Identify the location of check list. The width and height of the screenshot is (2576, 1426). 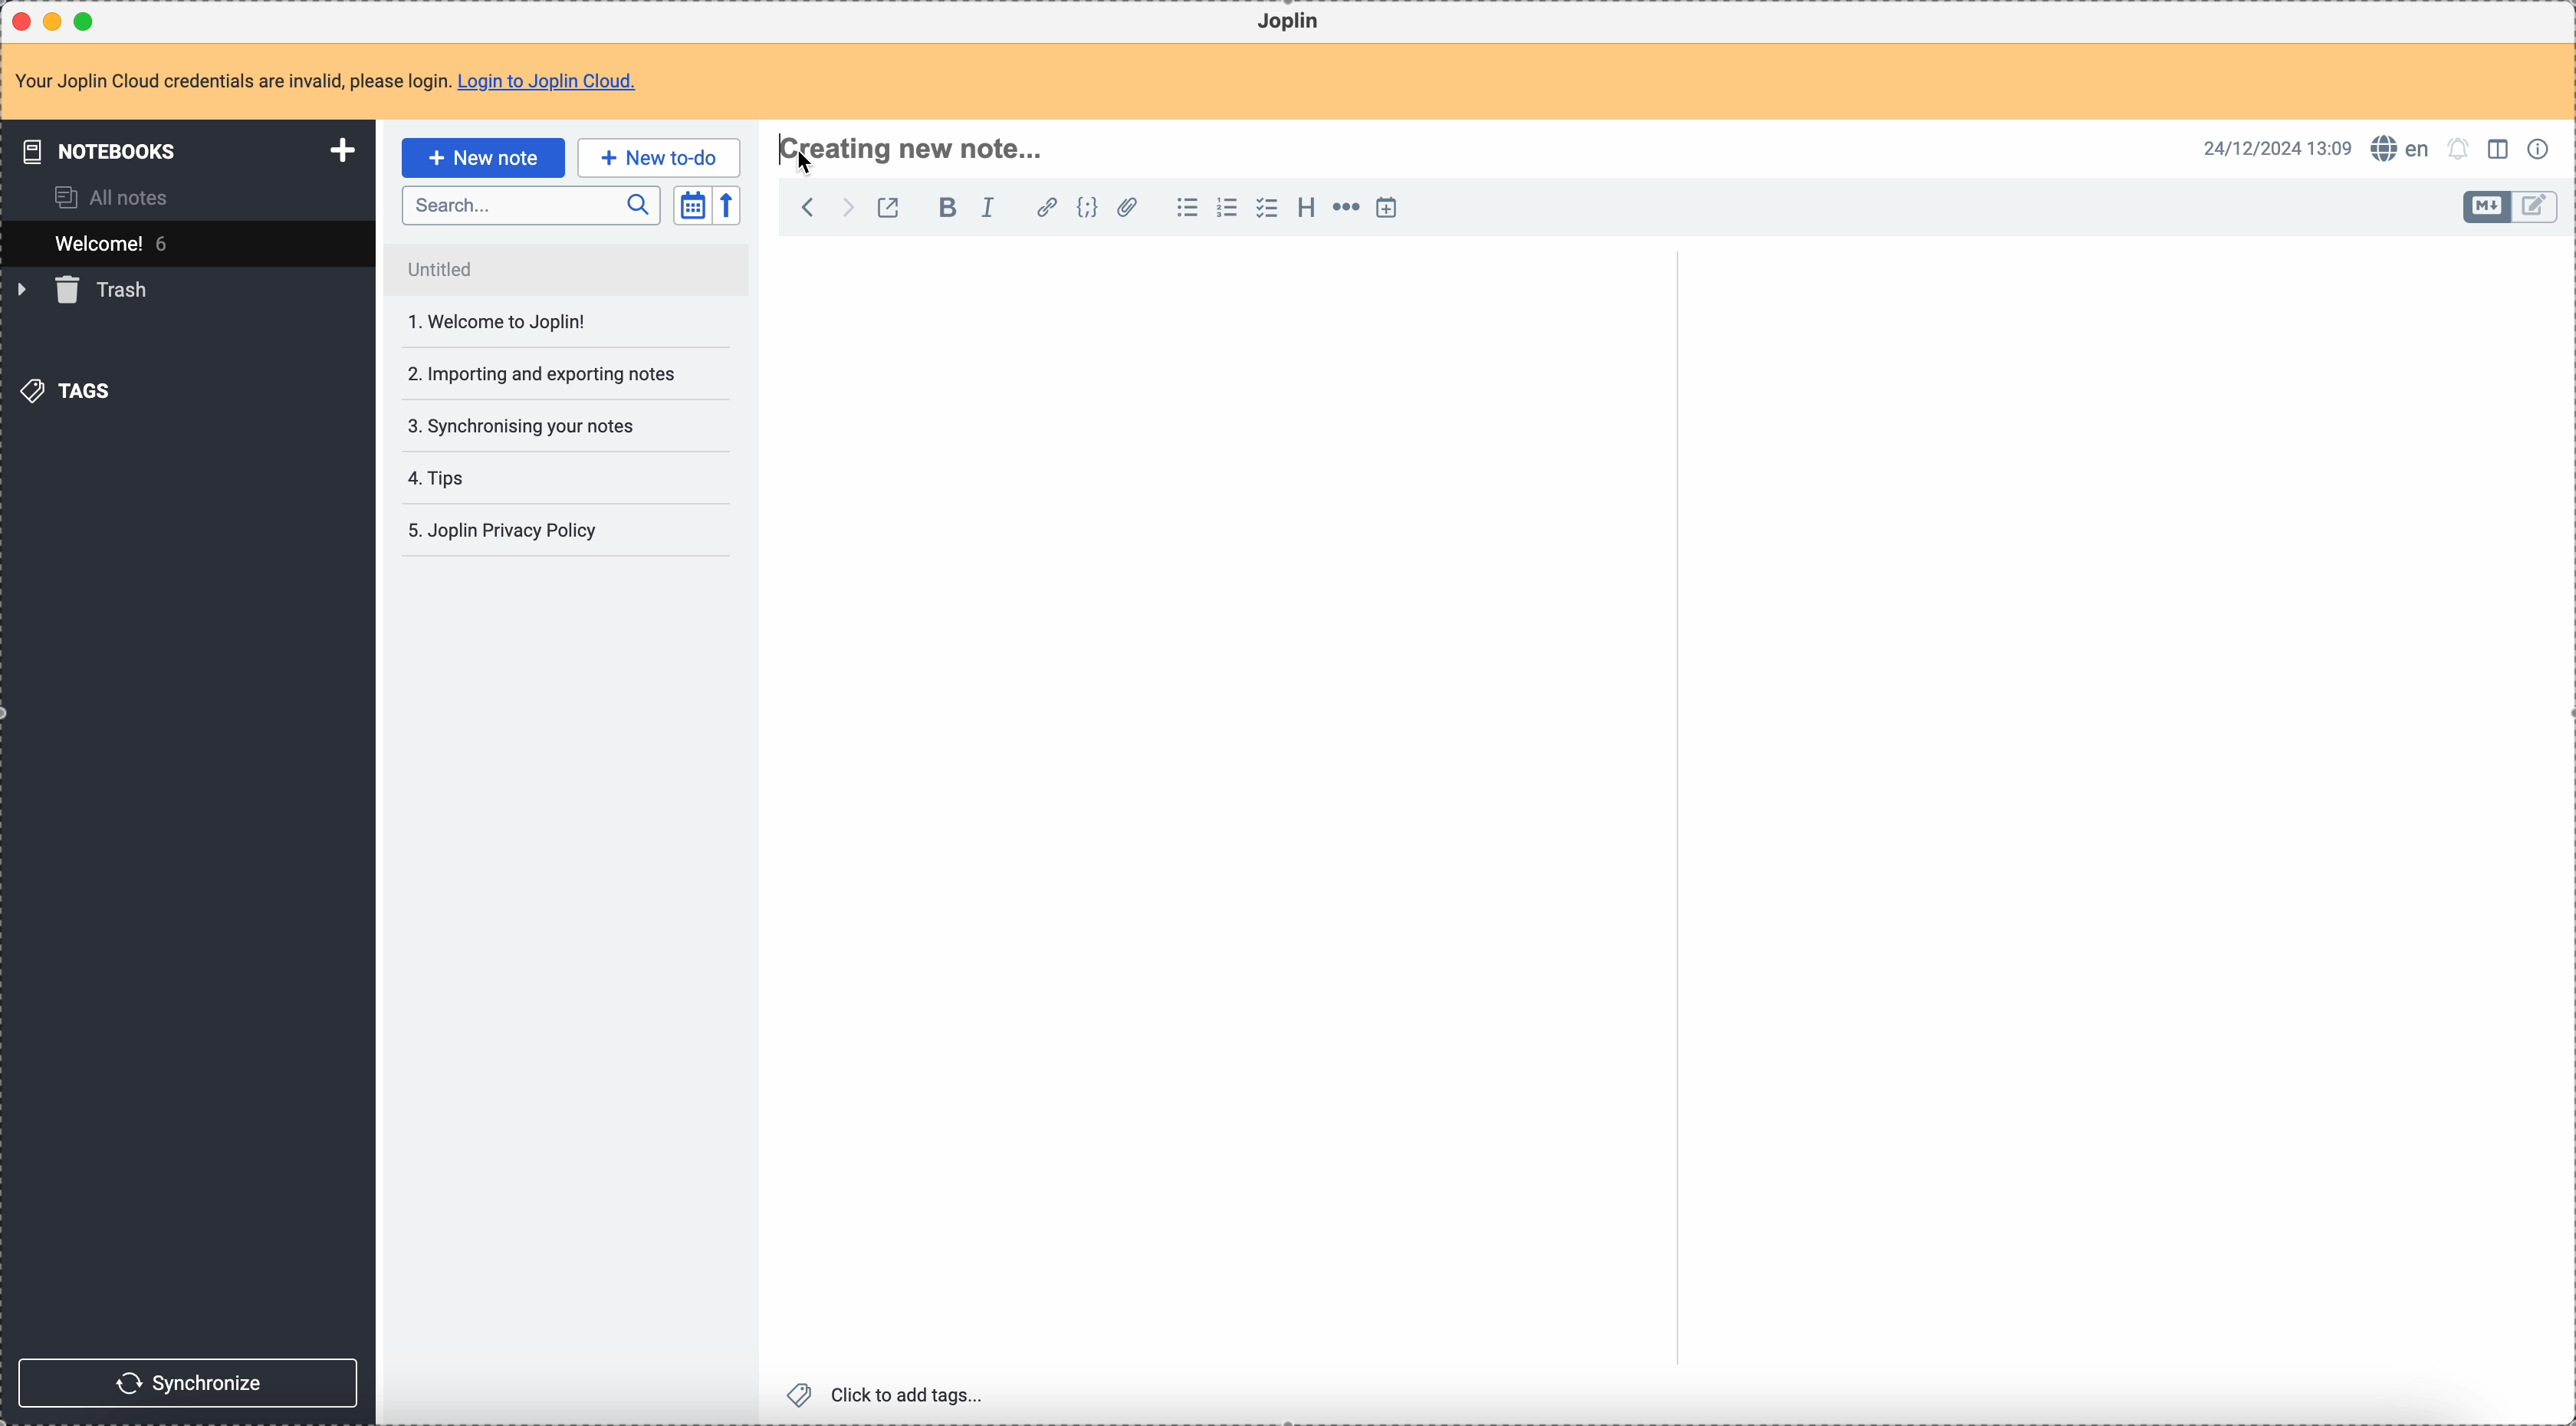
(1266, 208).